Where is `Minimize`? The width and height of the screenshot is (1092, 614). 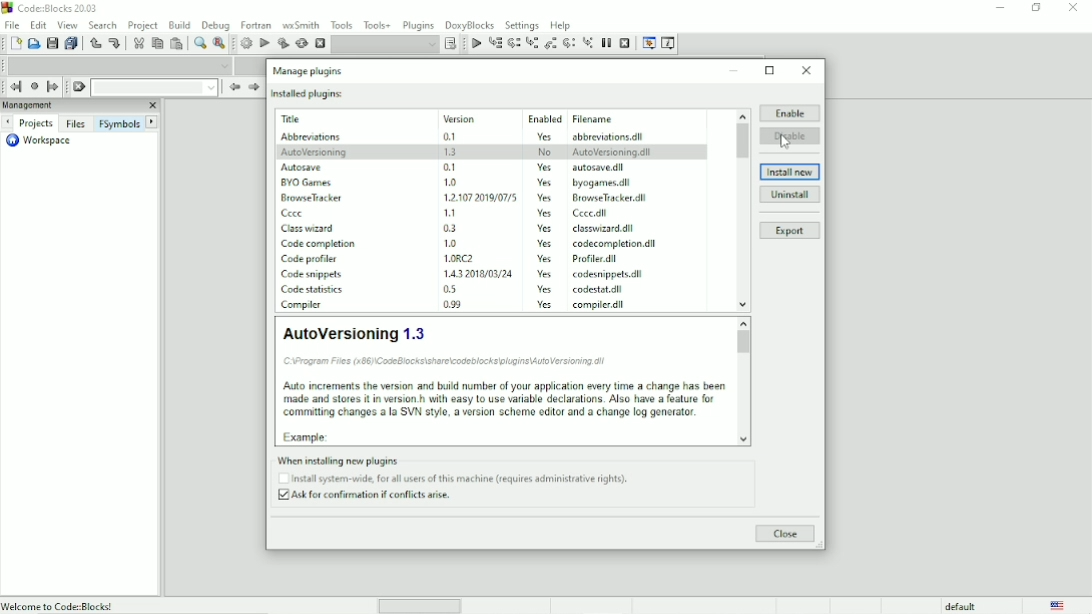 Minimize is located at coordinates (999, 8).